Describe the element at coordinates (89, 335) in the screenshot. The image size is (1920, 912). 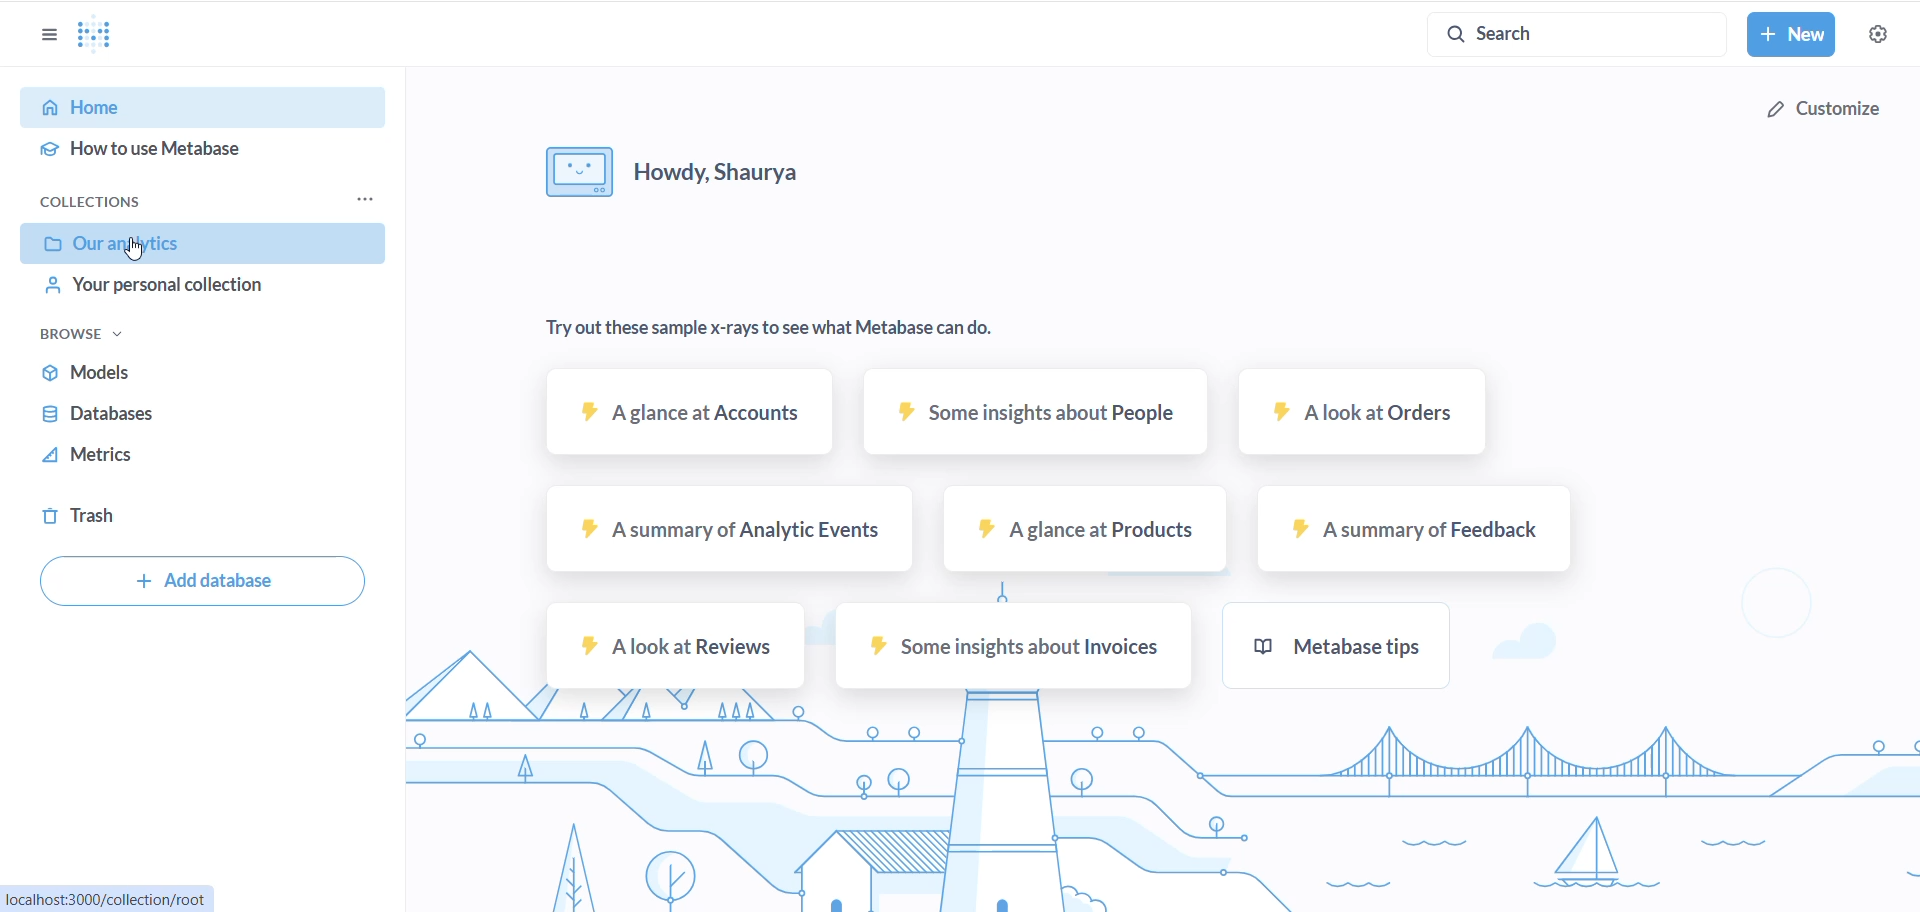
I see `browse` at that location.